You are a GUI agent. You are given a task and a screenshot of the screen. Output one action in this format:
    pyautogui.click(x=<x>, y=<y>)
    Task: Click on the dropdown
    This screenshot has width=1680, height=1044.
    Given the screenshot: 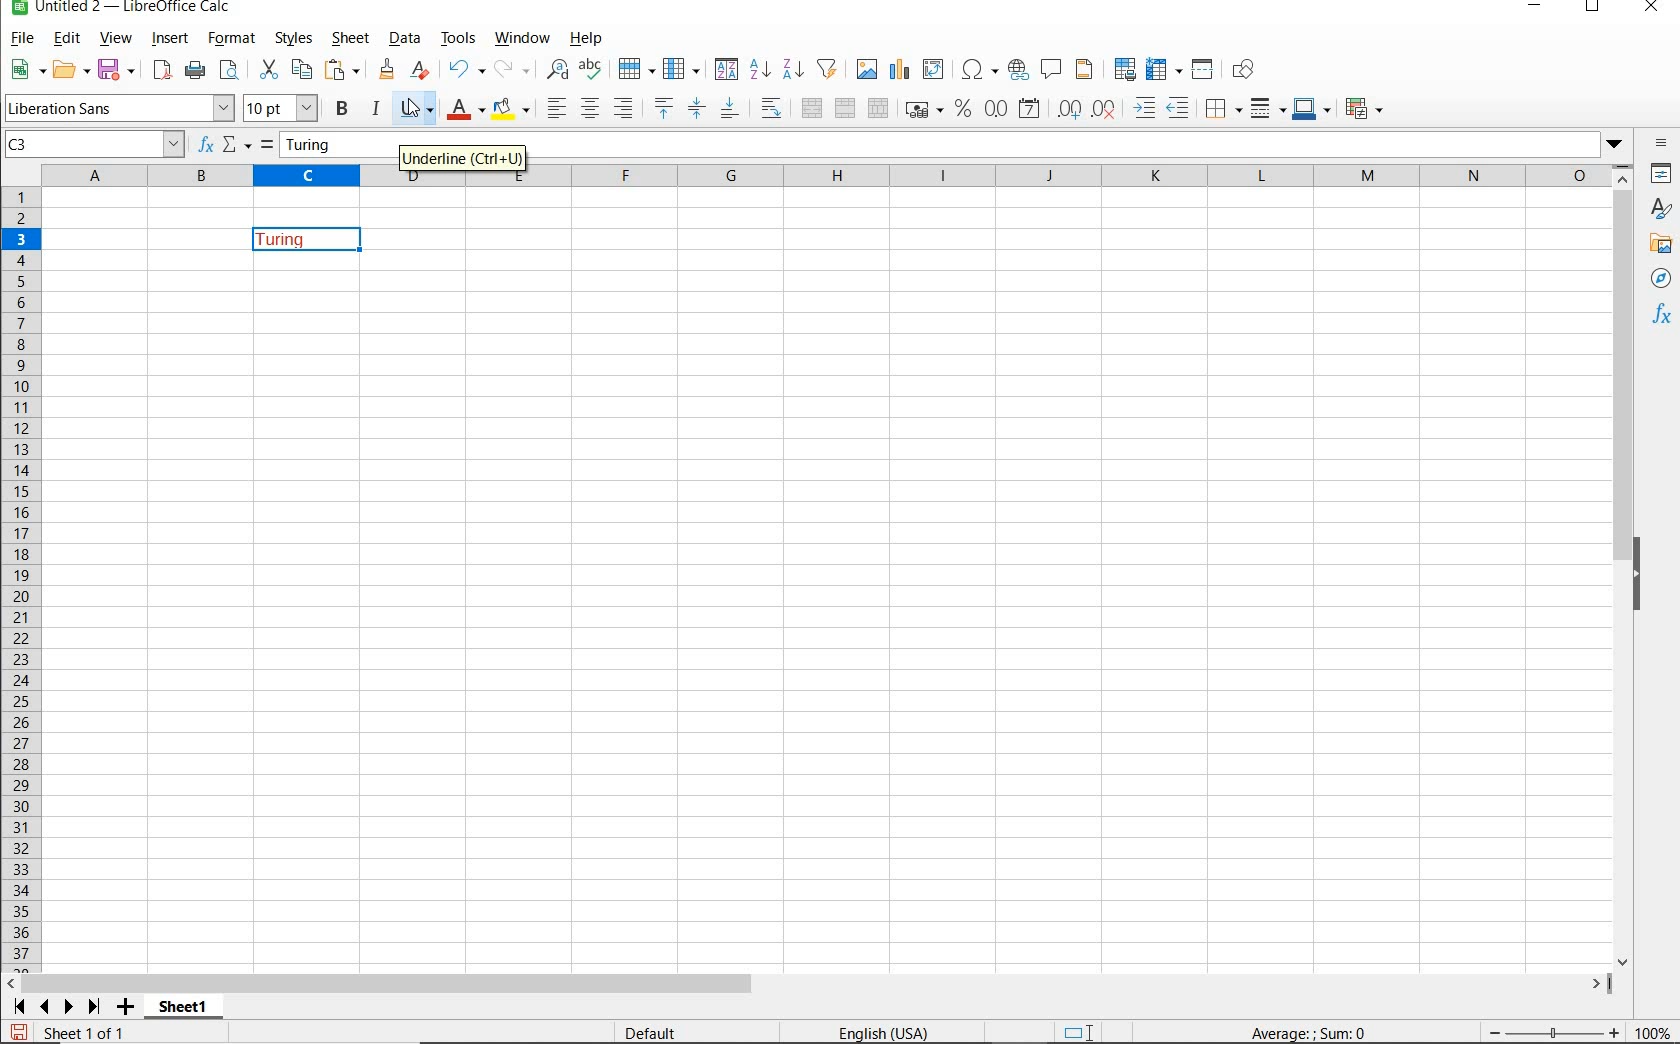 What is the action you would take?
    pyautogui.click(x=1623, y=145)
    